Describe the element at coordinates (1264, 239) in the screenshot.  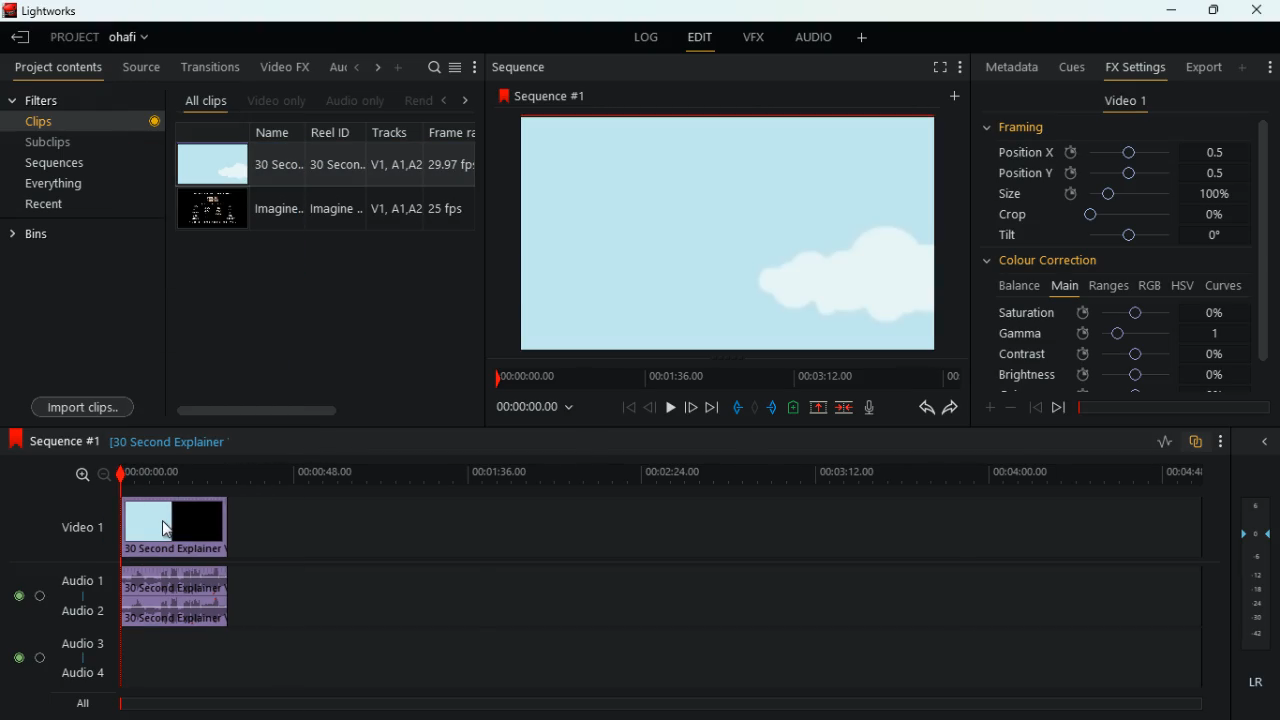
I see `vertical scroll bar` at that location.